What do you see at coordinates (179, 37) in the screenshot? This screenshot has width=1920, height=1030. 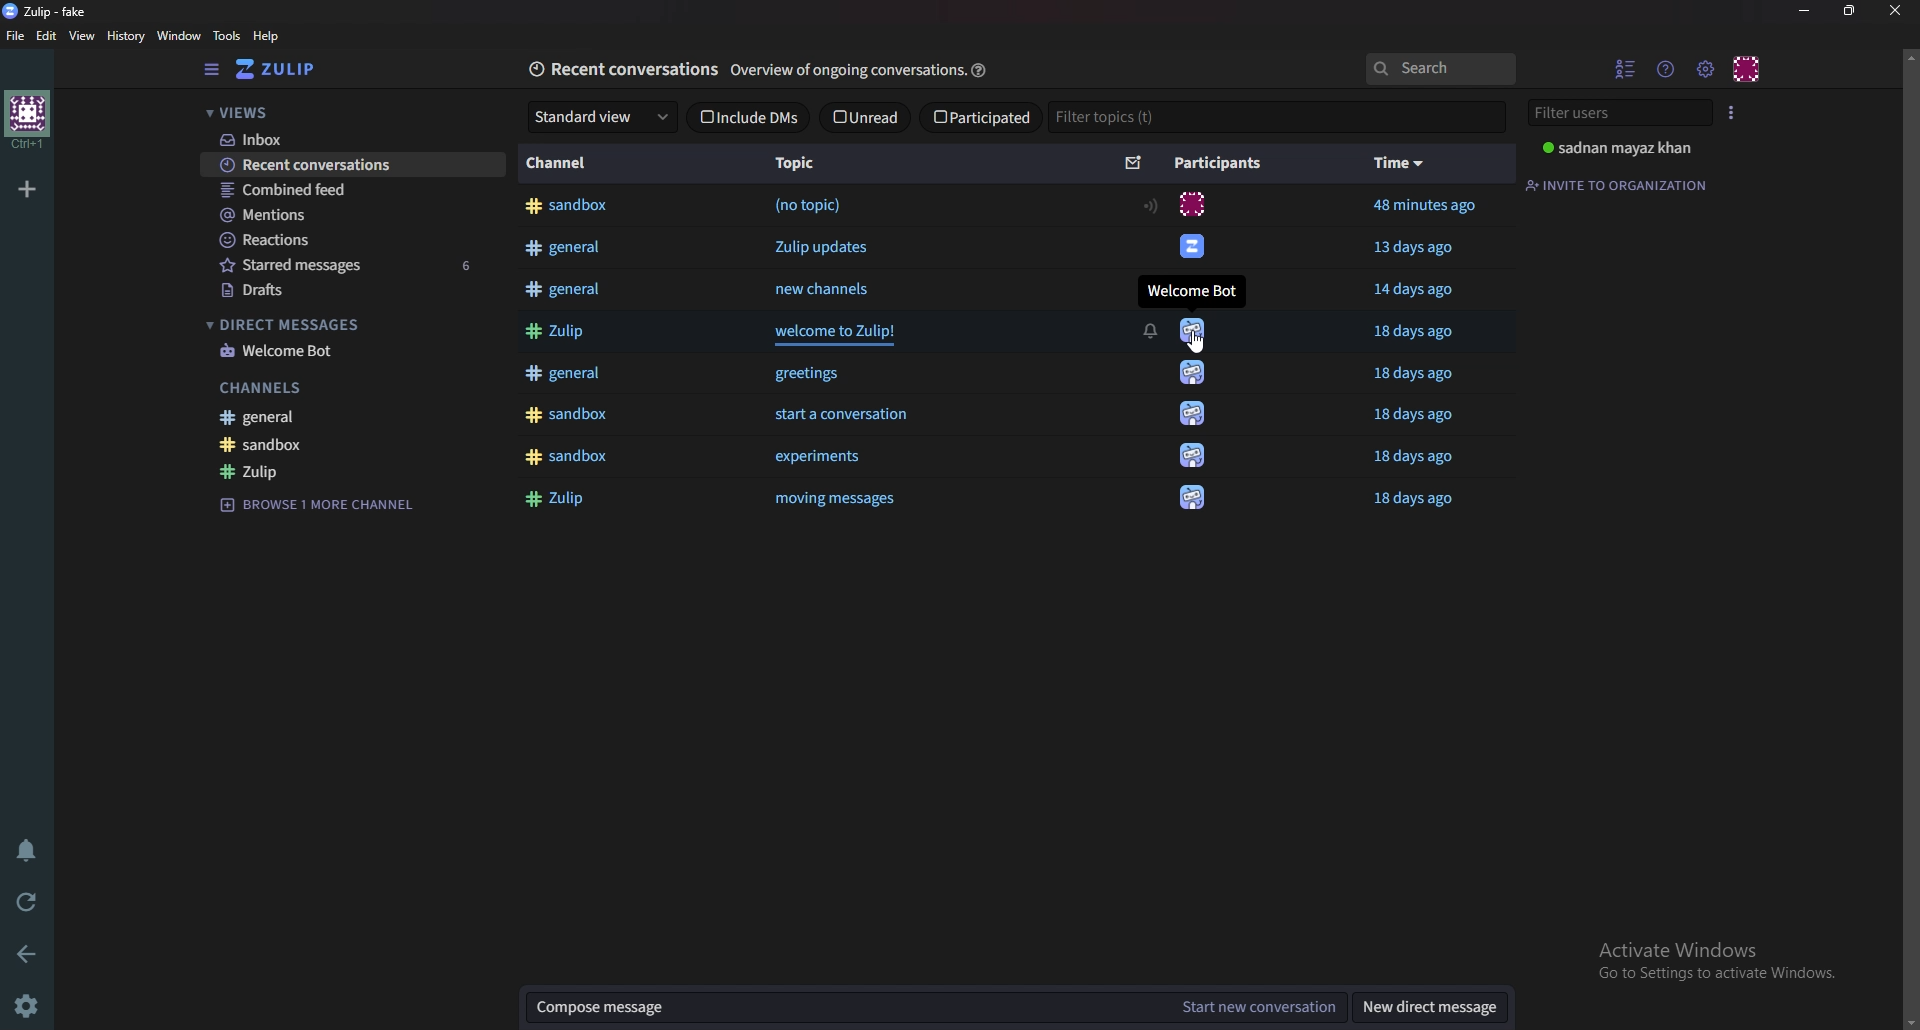 I see `Window` at bounding box center [179, 37].